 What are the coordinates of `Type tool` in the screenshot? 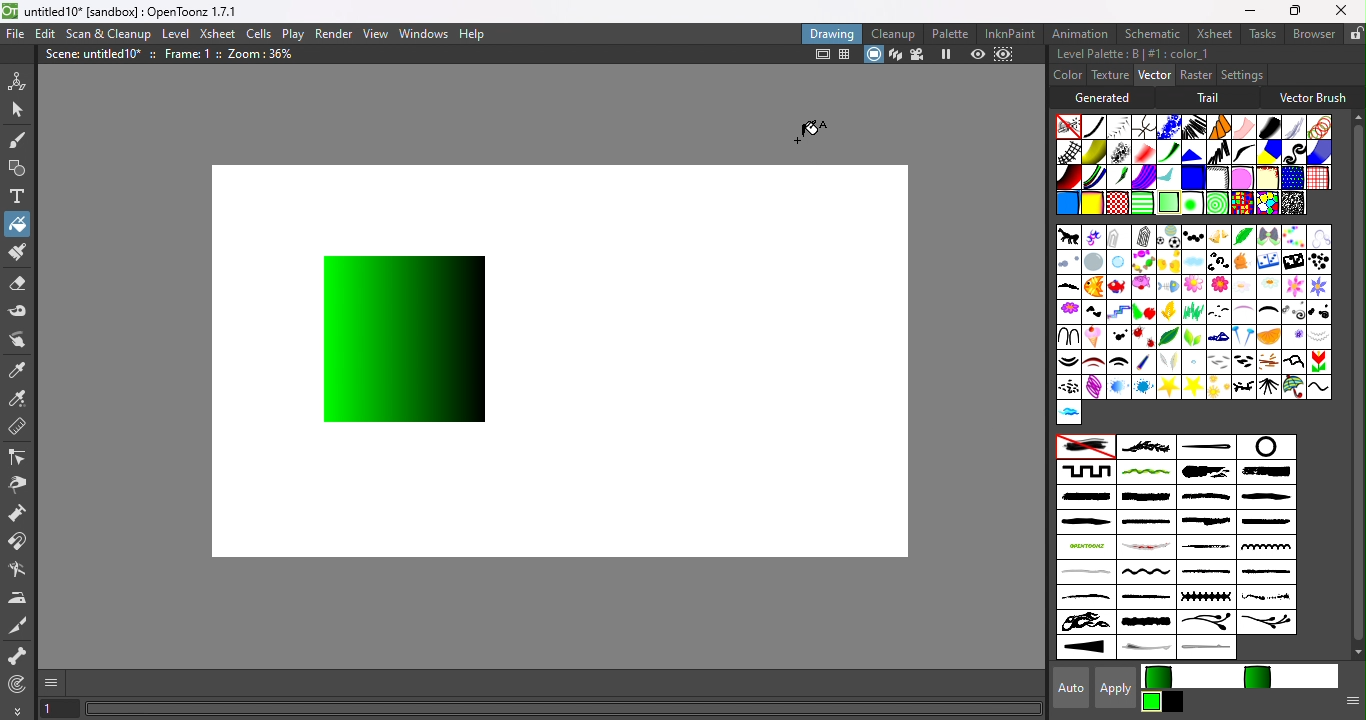 It's located at (18, 198).